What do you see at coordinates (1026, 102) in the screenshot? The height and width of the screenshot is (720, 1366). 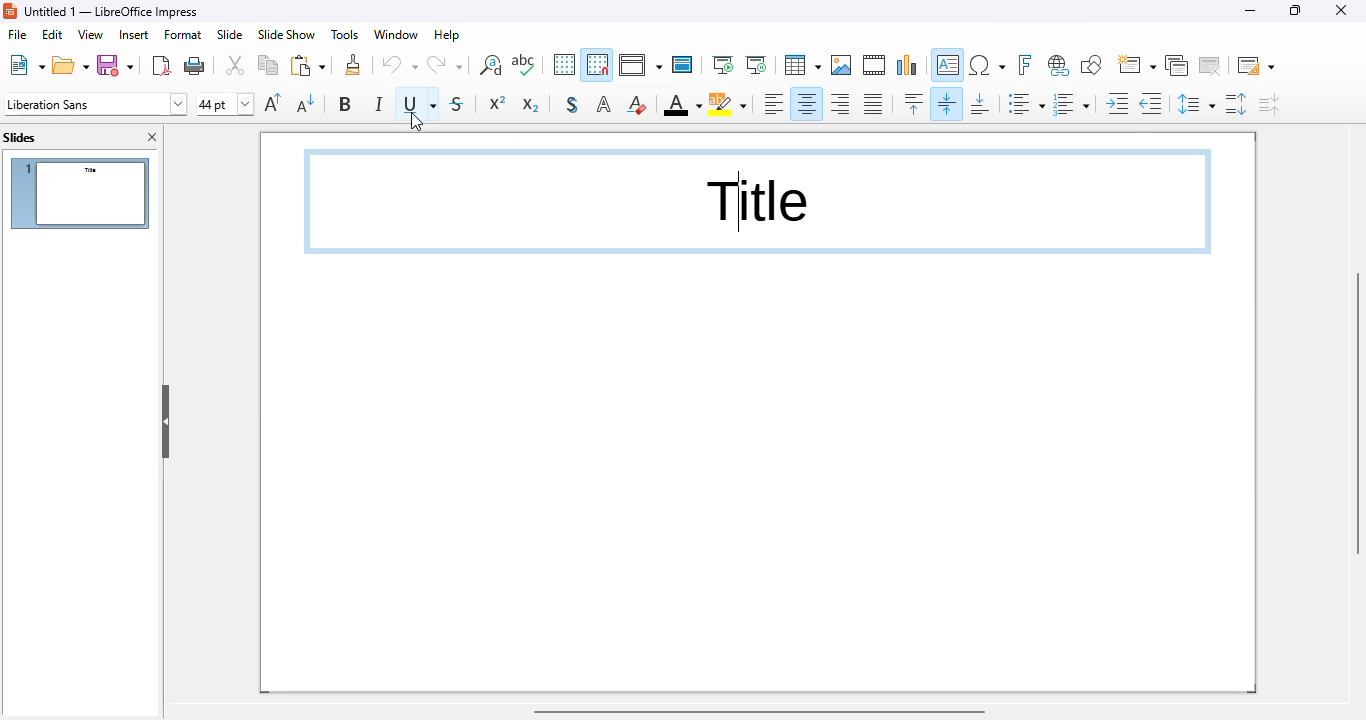 I see `toggle unordered list` at bounding box center [1026, 102].